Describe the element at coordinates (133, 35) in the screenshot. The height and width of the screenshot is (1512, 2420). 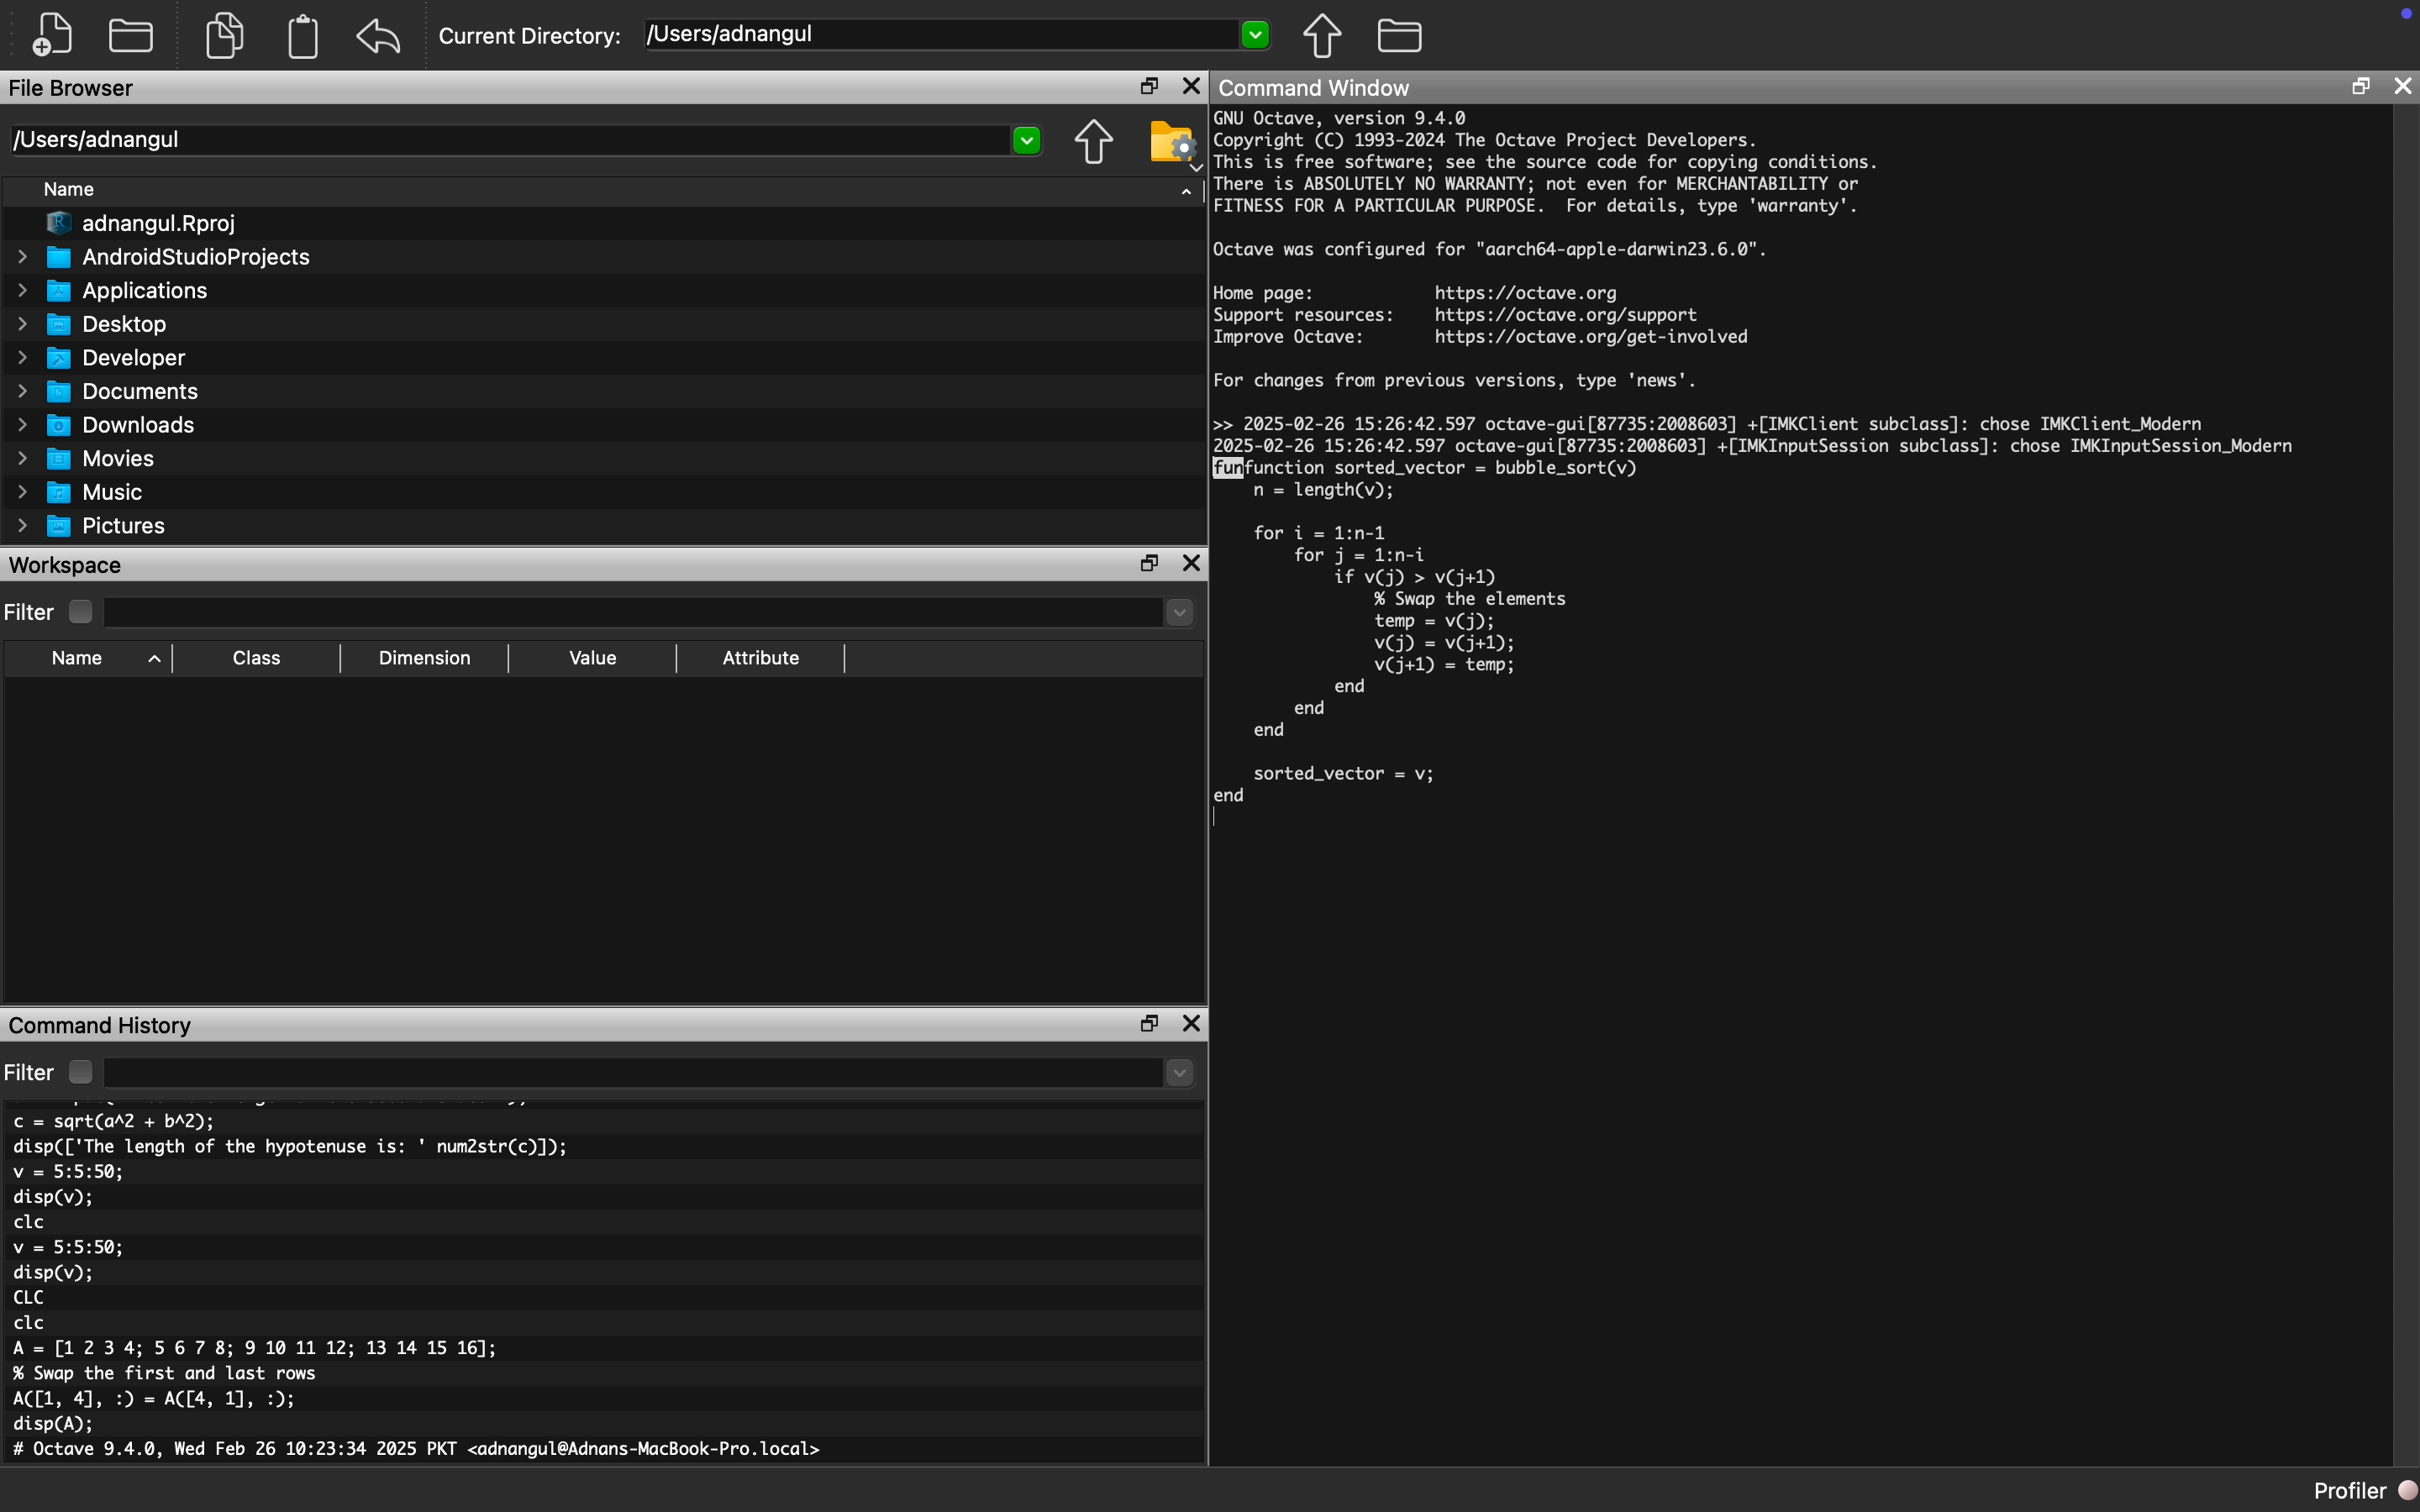
I see `Folder` at that location.